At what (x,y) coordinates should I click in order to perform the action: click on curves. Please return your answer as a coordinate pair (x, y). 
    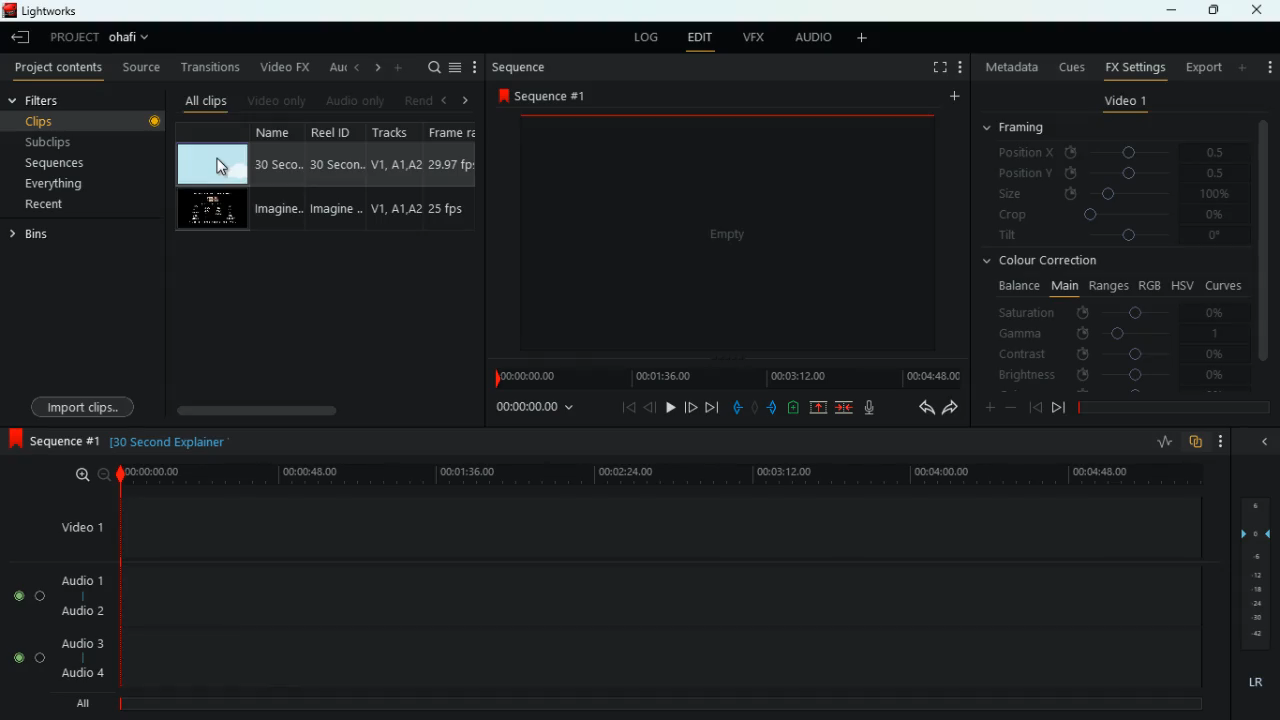
    Looking at the image, I should click on (1224, 287).